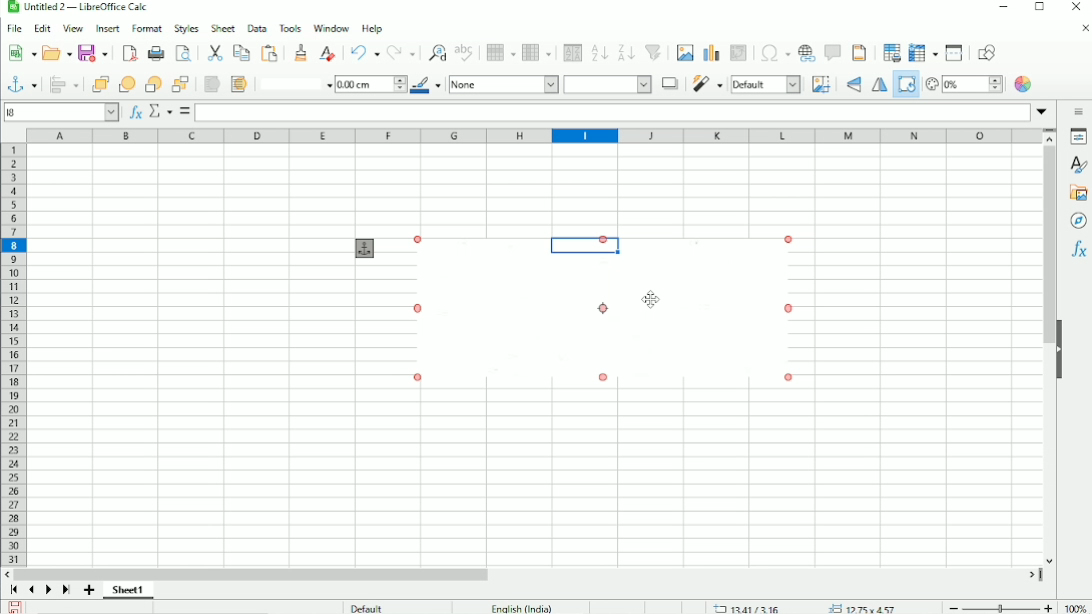 The height and width of the screenshot is (614, 1092). Describe the element at coordinates (241, 52) in the screenshot. I see `Copy` at that location.